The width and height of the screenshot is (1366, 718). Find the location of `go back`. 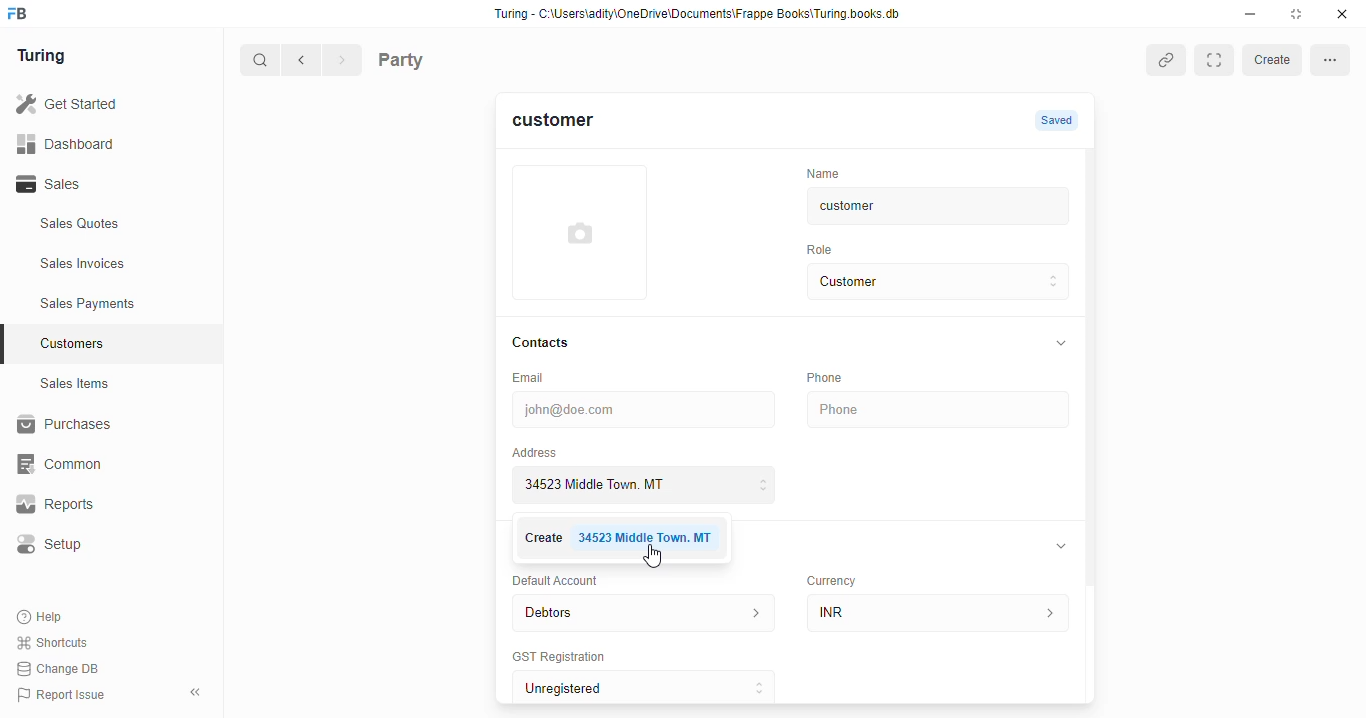

go back is located at coordinates (305, 61).